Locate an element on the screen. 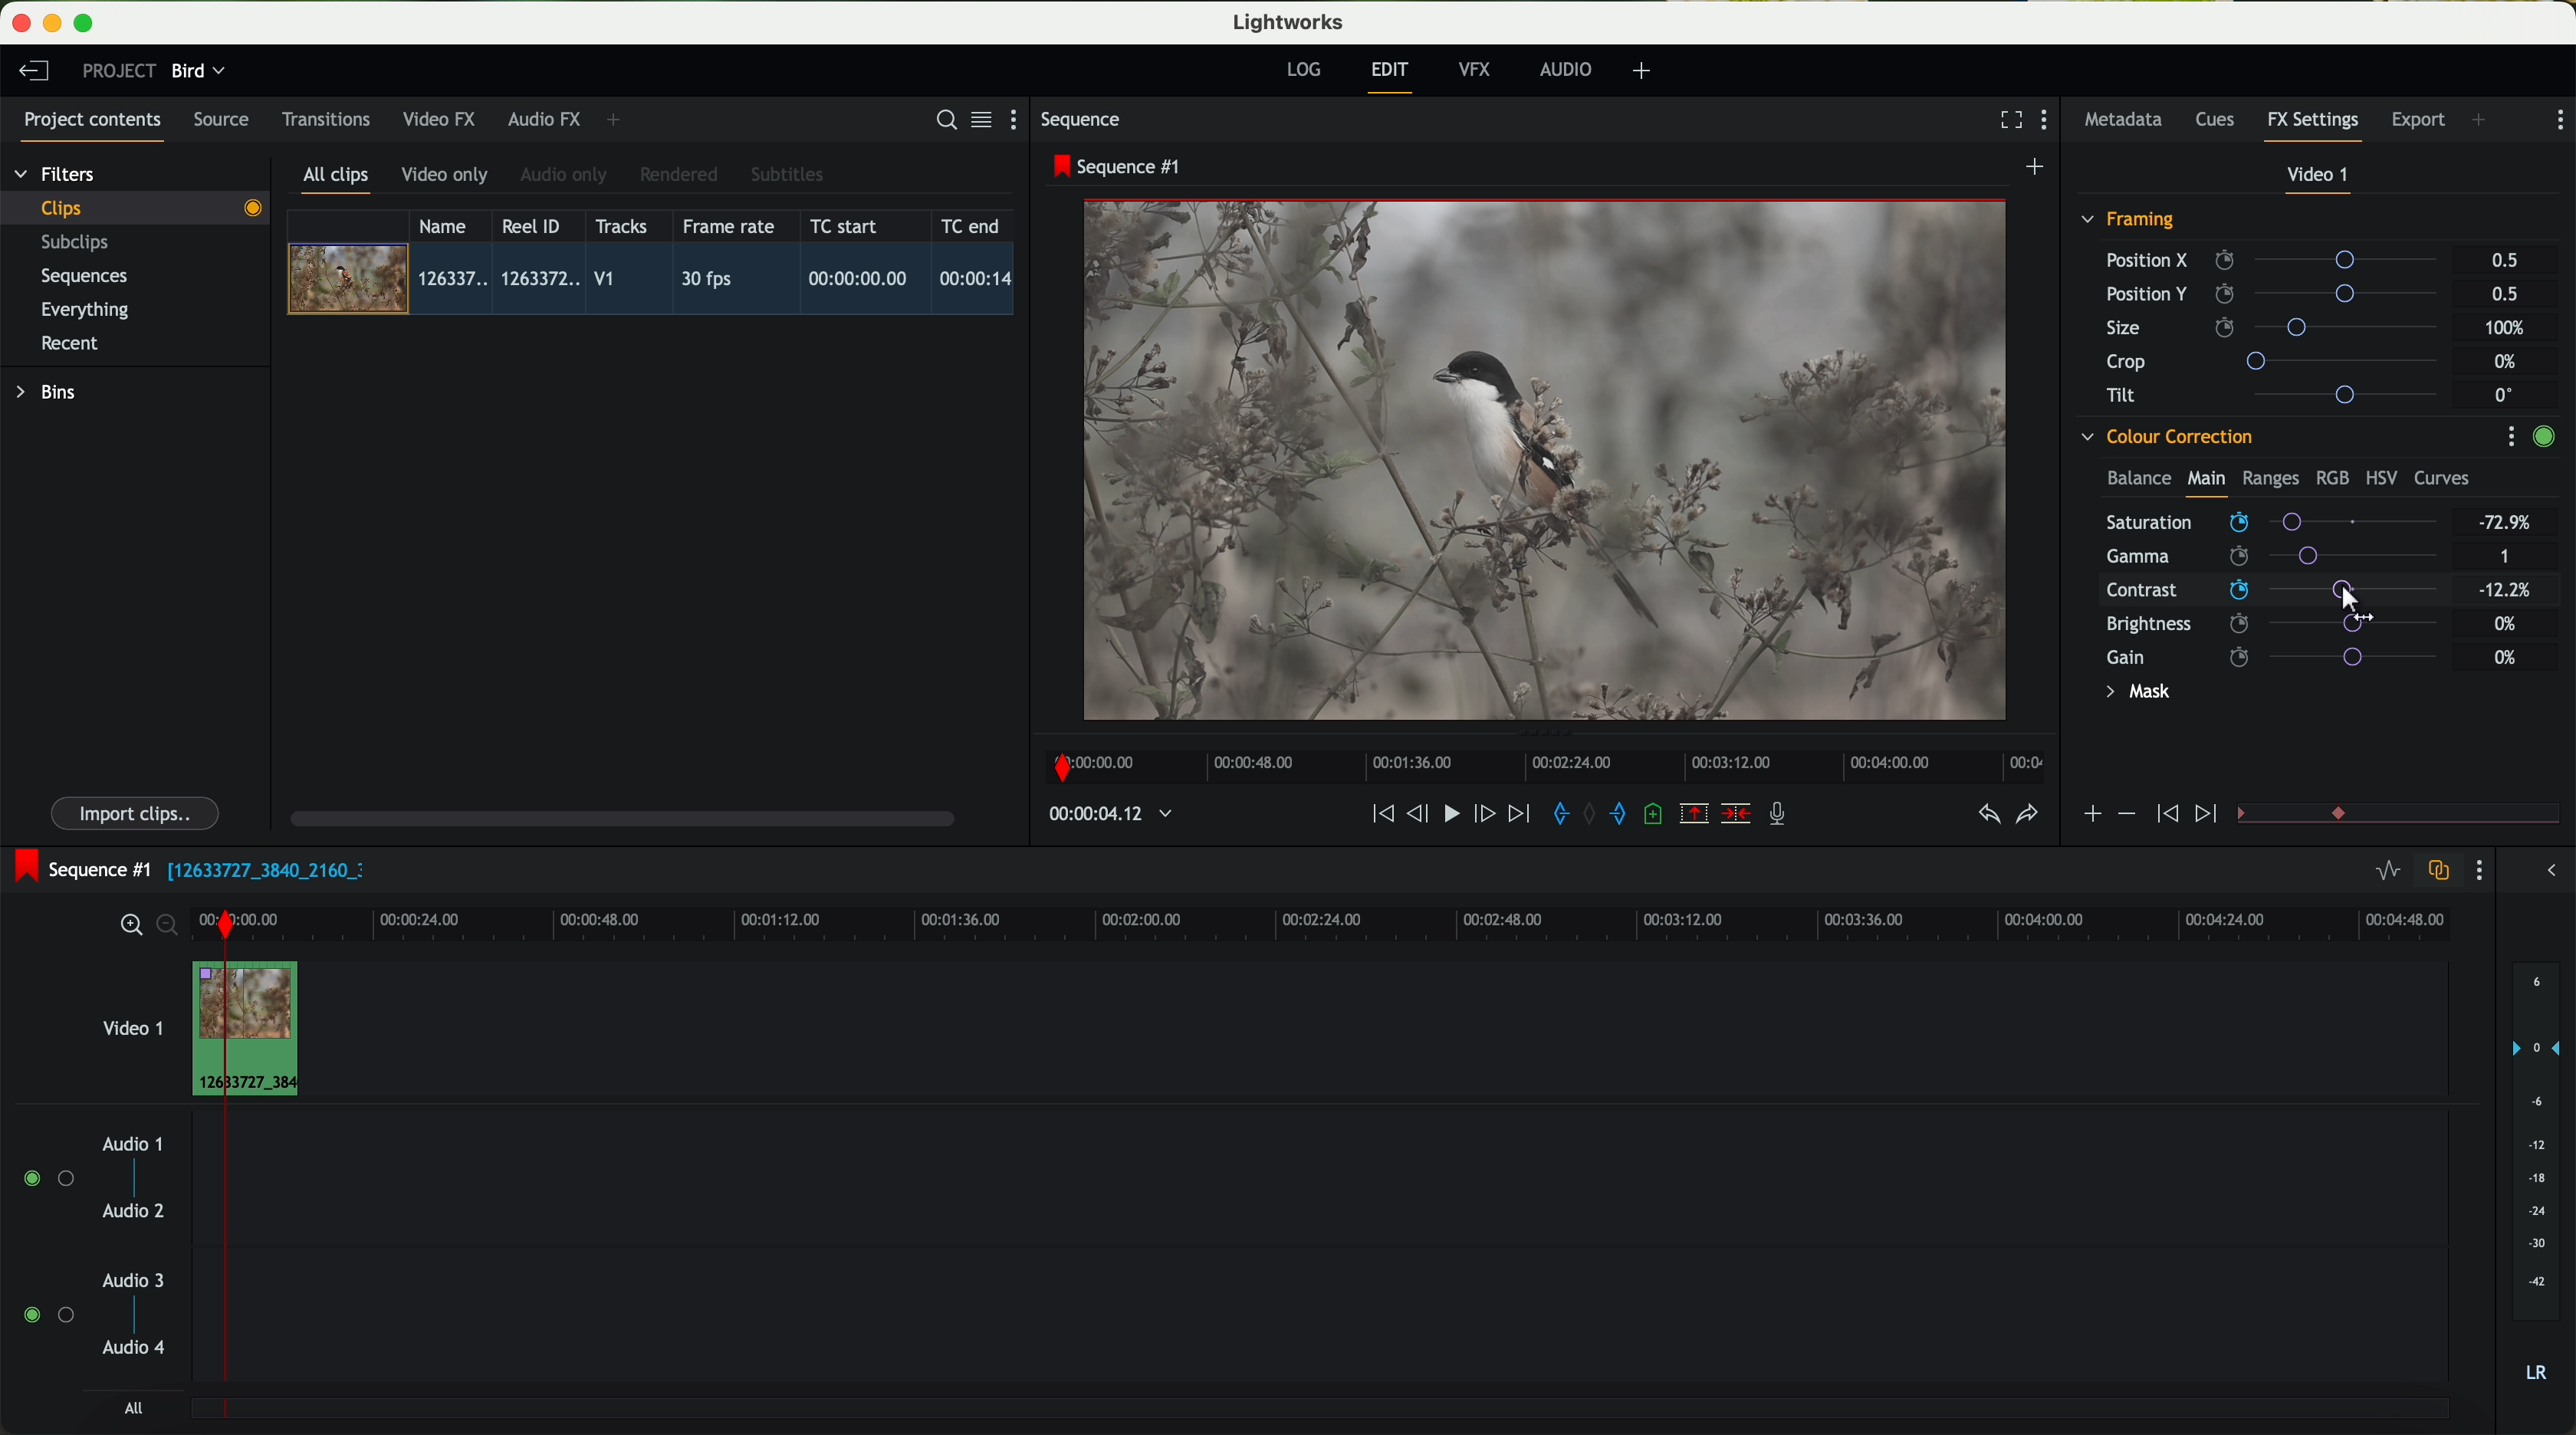 This screenshot has height=1435, width=2576. gain is located at coordinates (2284, 656).